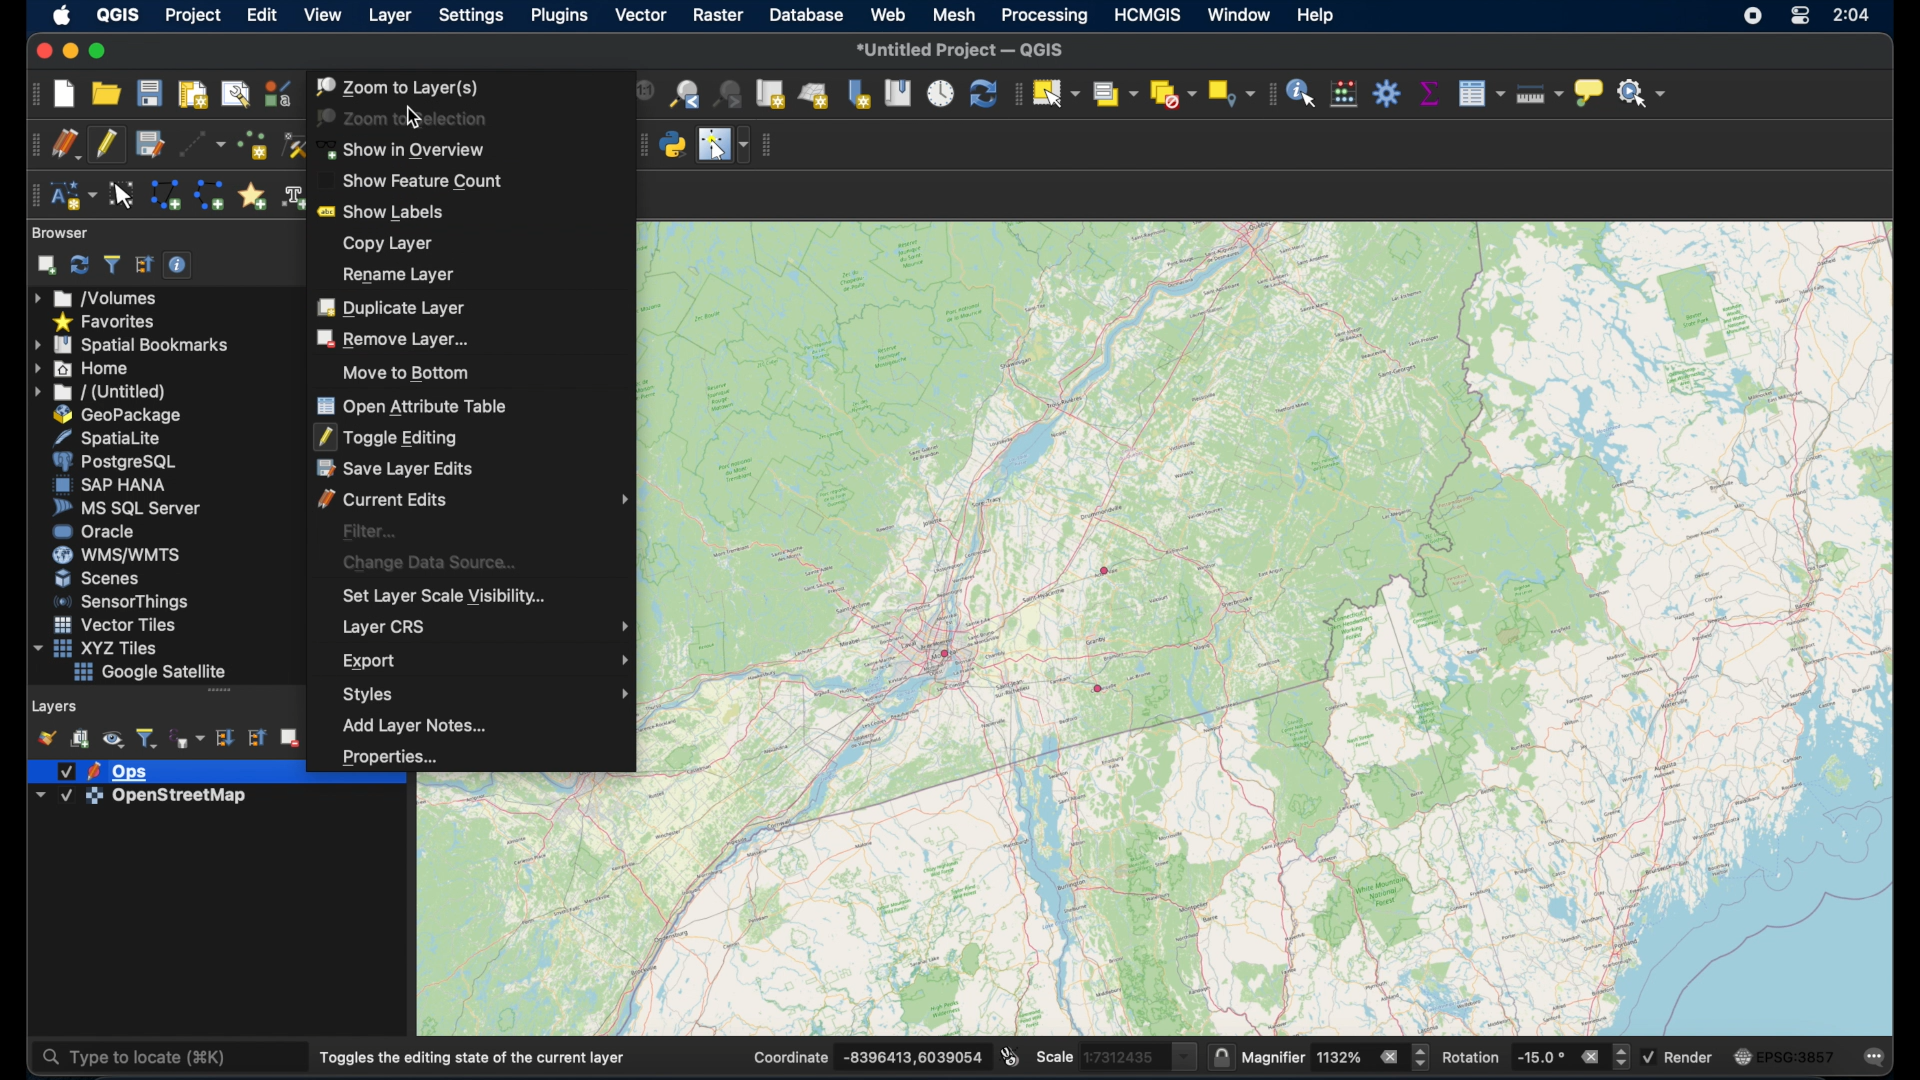 The height and width of the screenshot is (1080, 1920). Describe the element at coordinates (110, 460) in the screenshot. I see `postgresql` at that location.